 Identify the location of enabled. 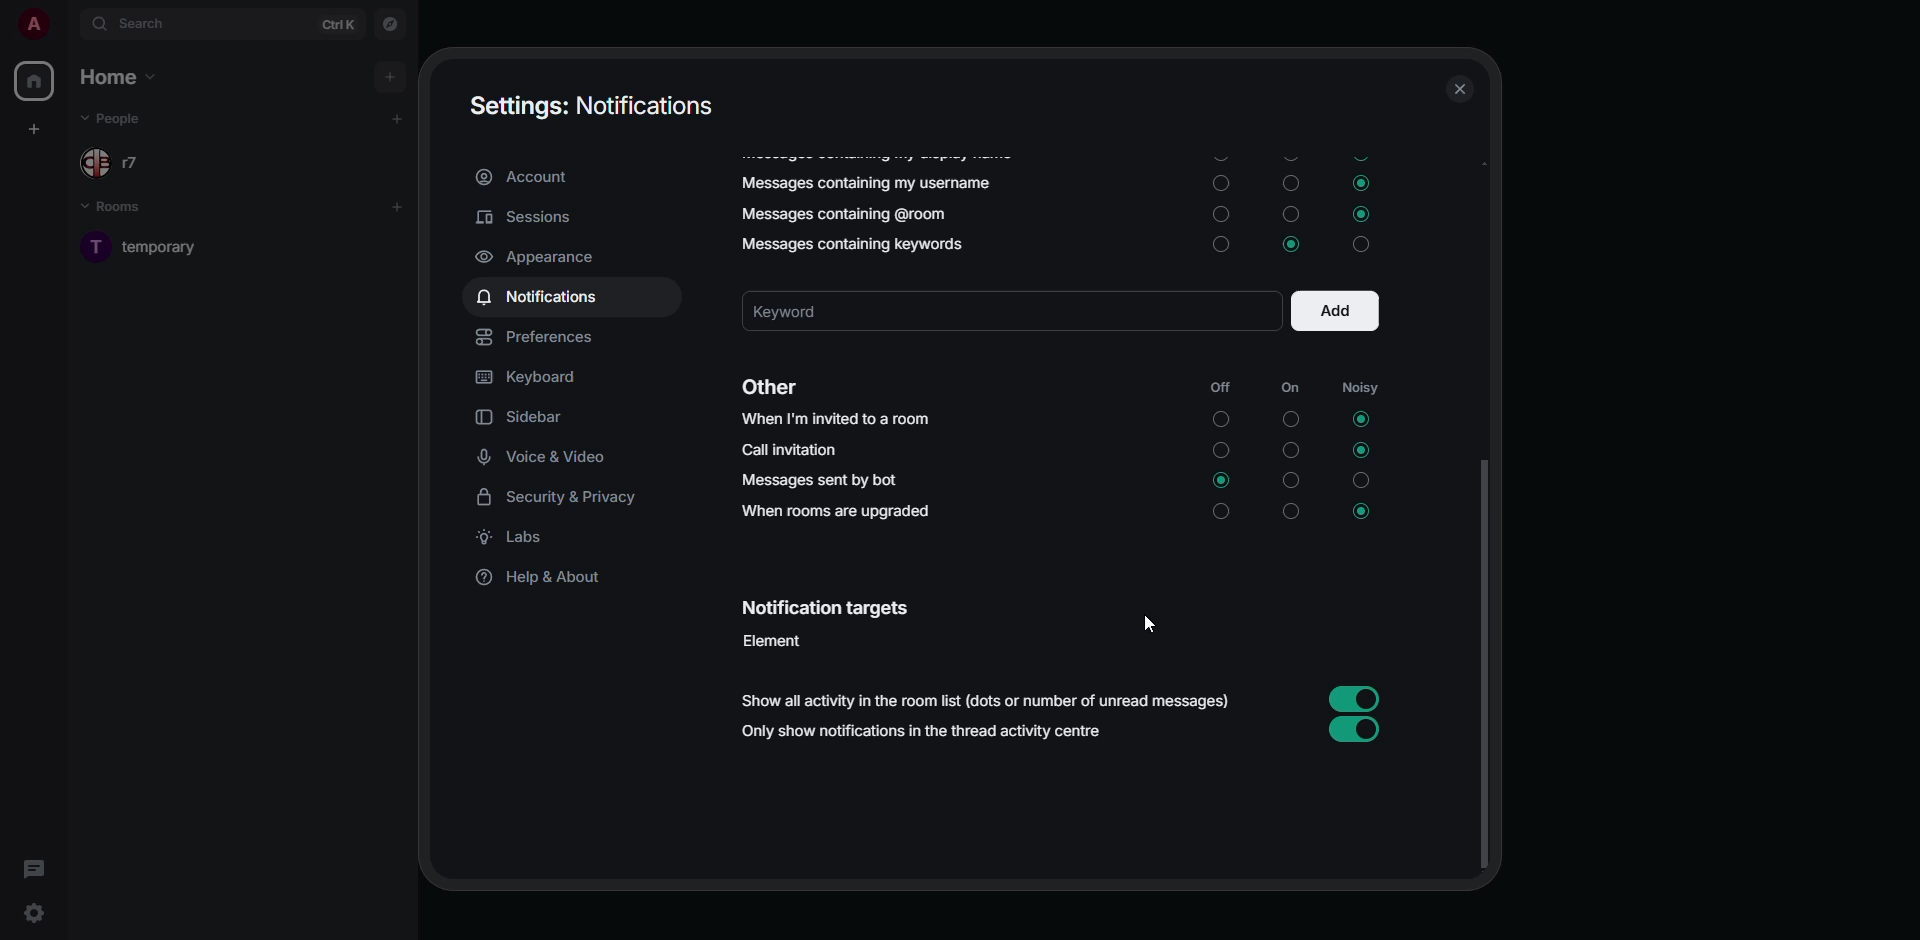
(1356, 731).